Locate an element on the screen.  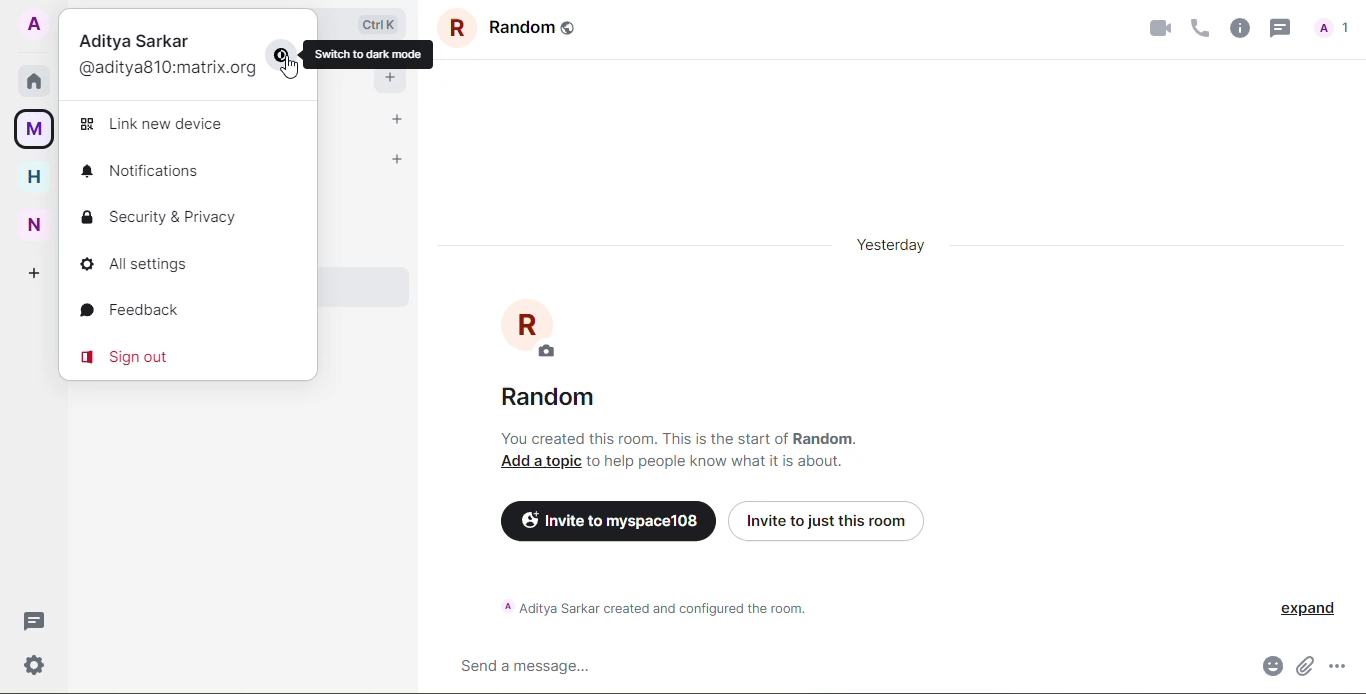
threads is located at coordinates (1278, 25).